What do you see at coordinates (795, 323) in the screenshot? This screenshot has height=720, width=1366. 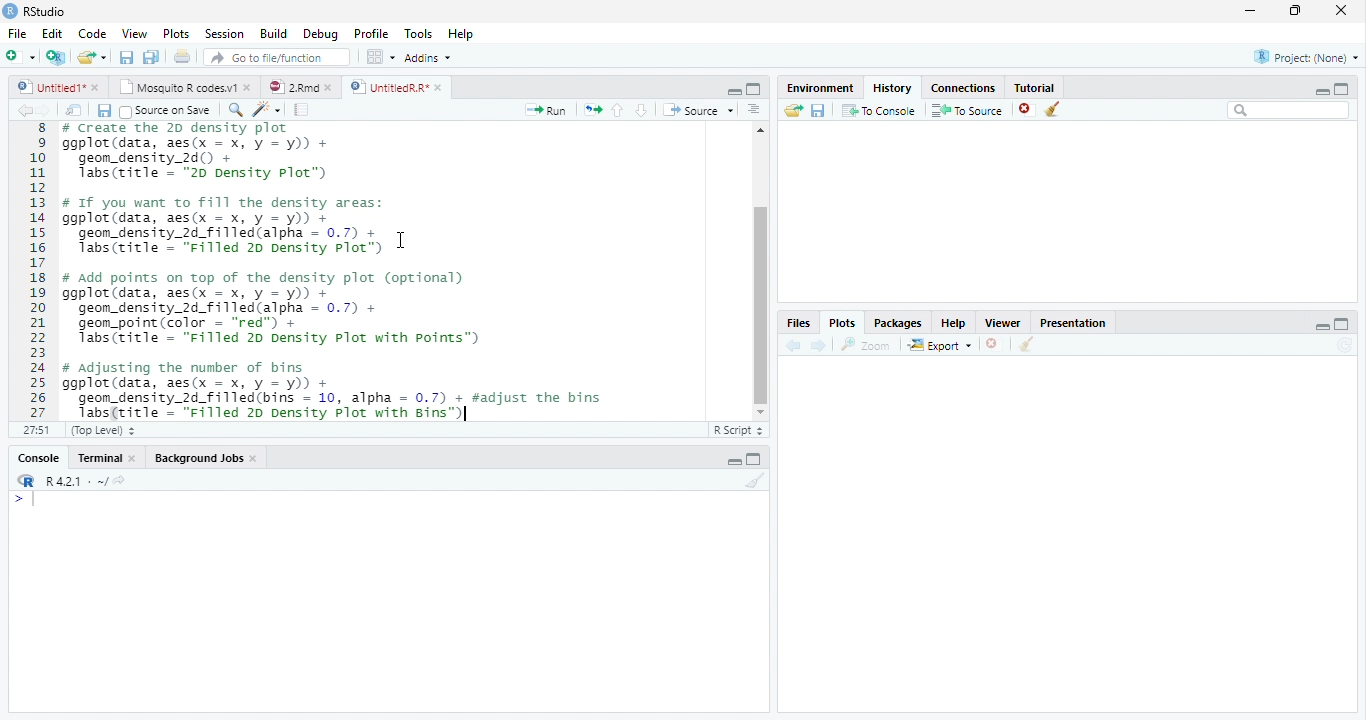 I see `Files,` at bounding box center [795, 323].